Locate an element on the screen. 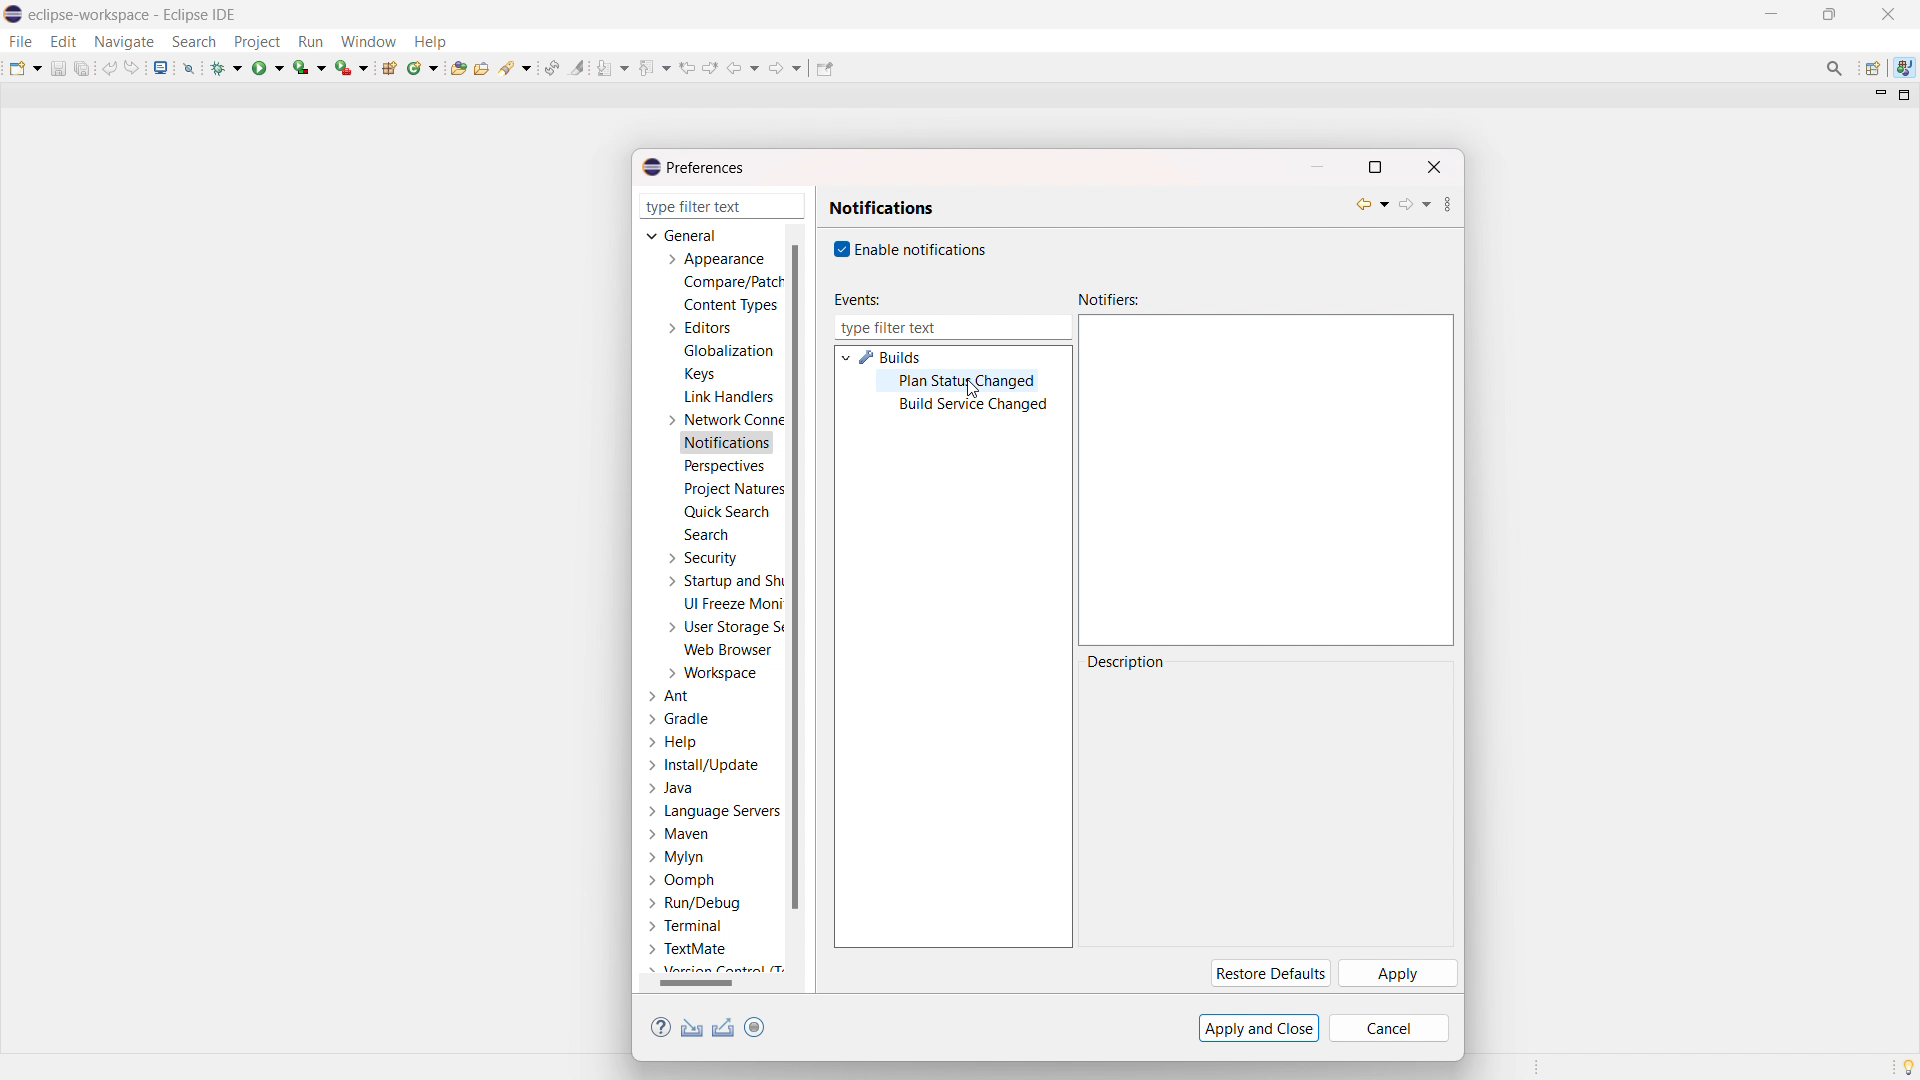 The width and height of the screenshot is (1920, 1080). checkbox is located at coordinates (839, 249).